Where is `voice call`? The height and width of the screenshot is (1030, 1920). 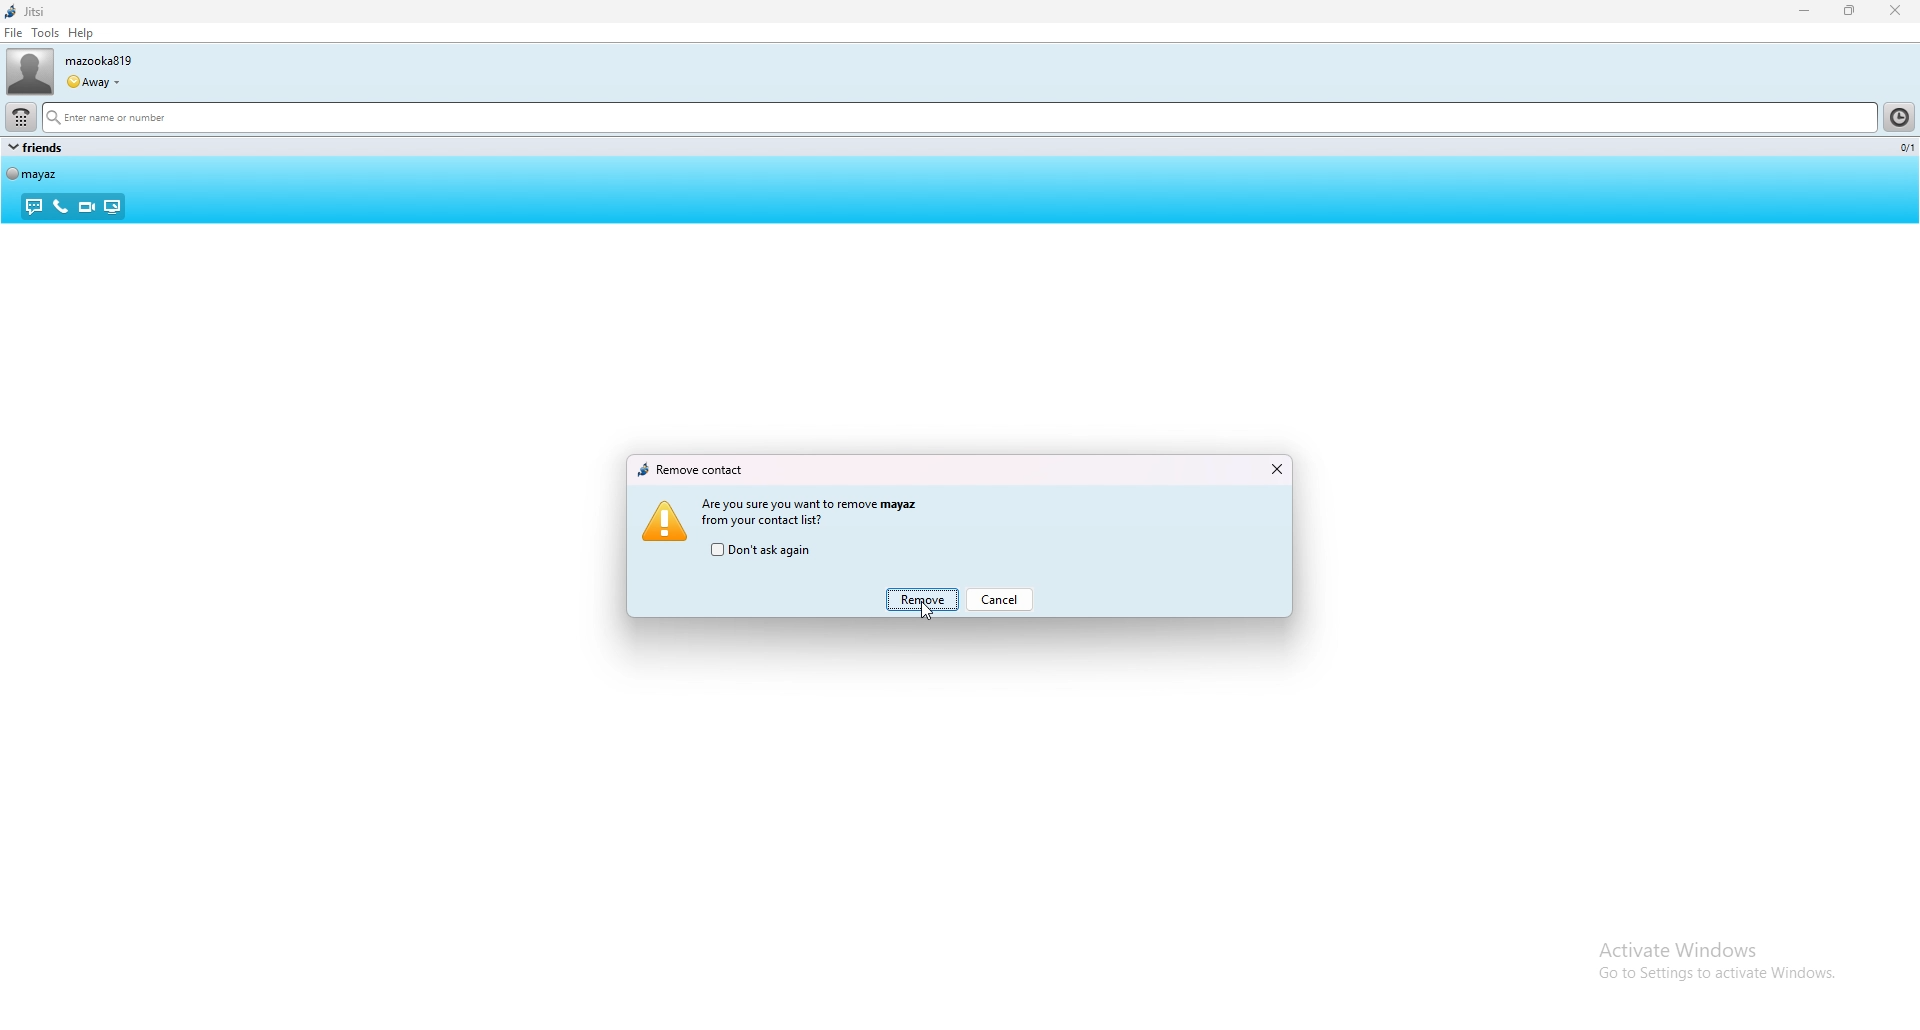 voice call is located at coordinates (61, 206).